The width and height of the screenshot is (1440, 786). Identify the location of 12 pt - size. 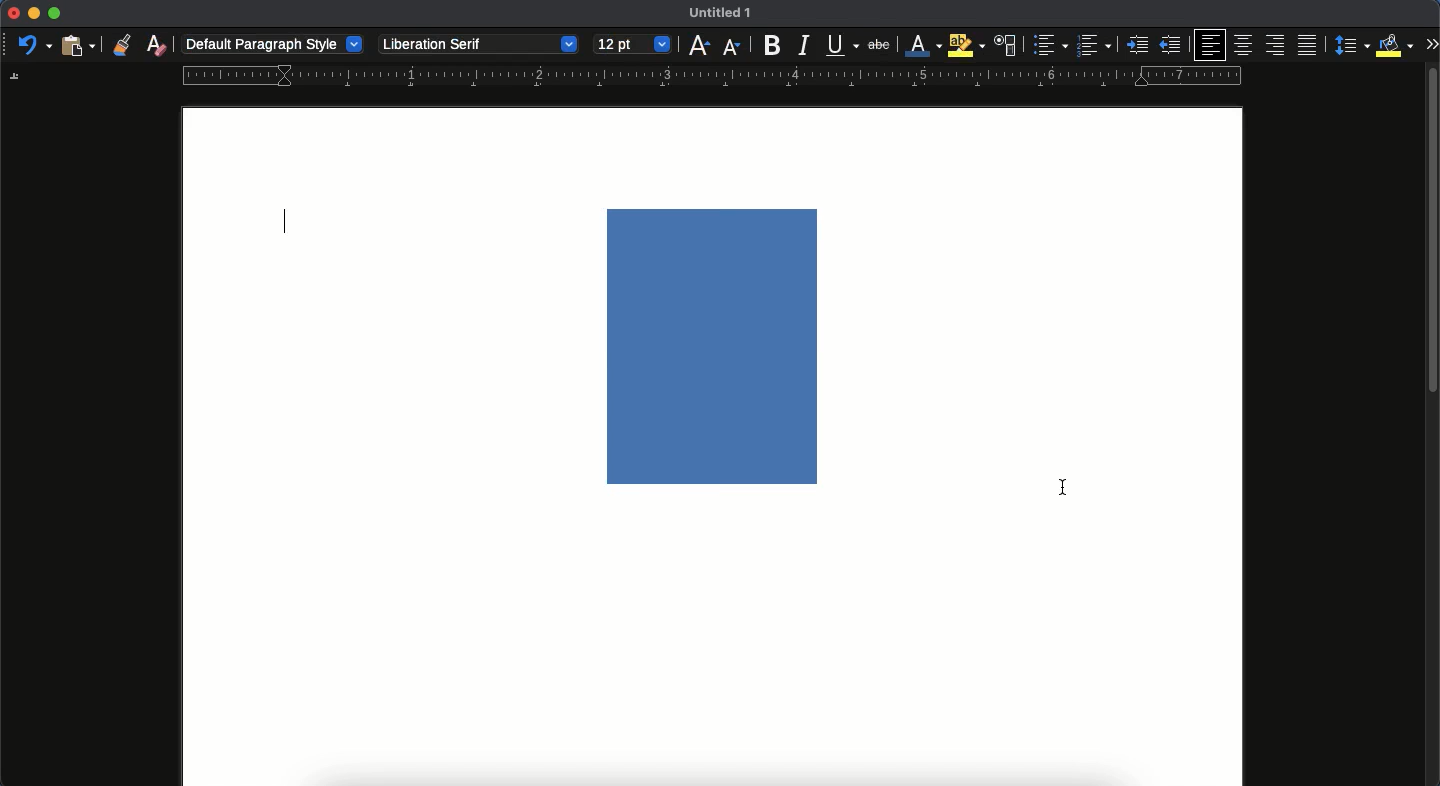
(632, 46).